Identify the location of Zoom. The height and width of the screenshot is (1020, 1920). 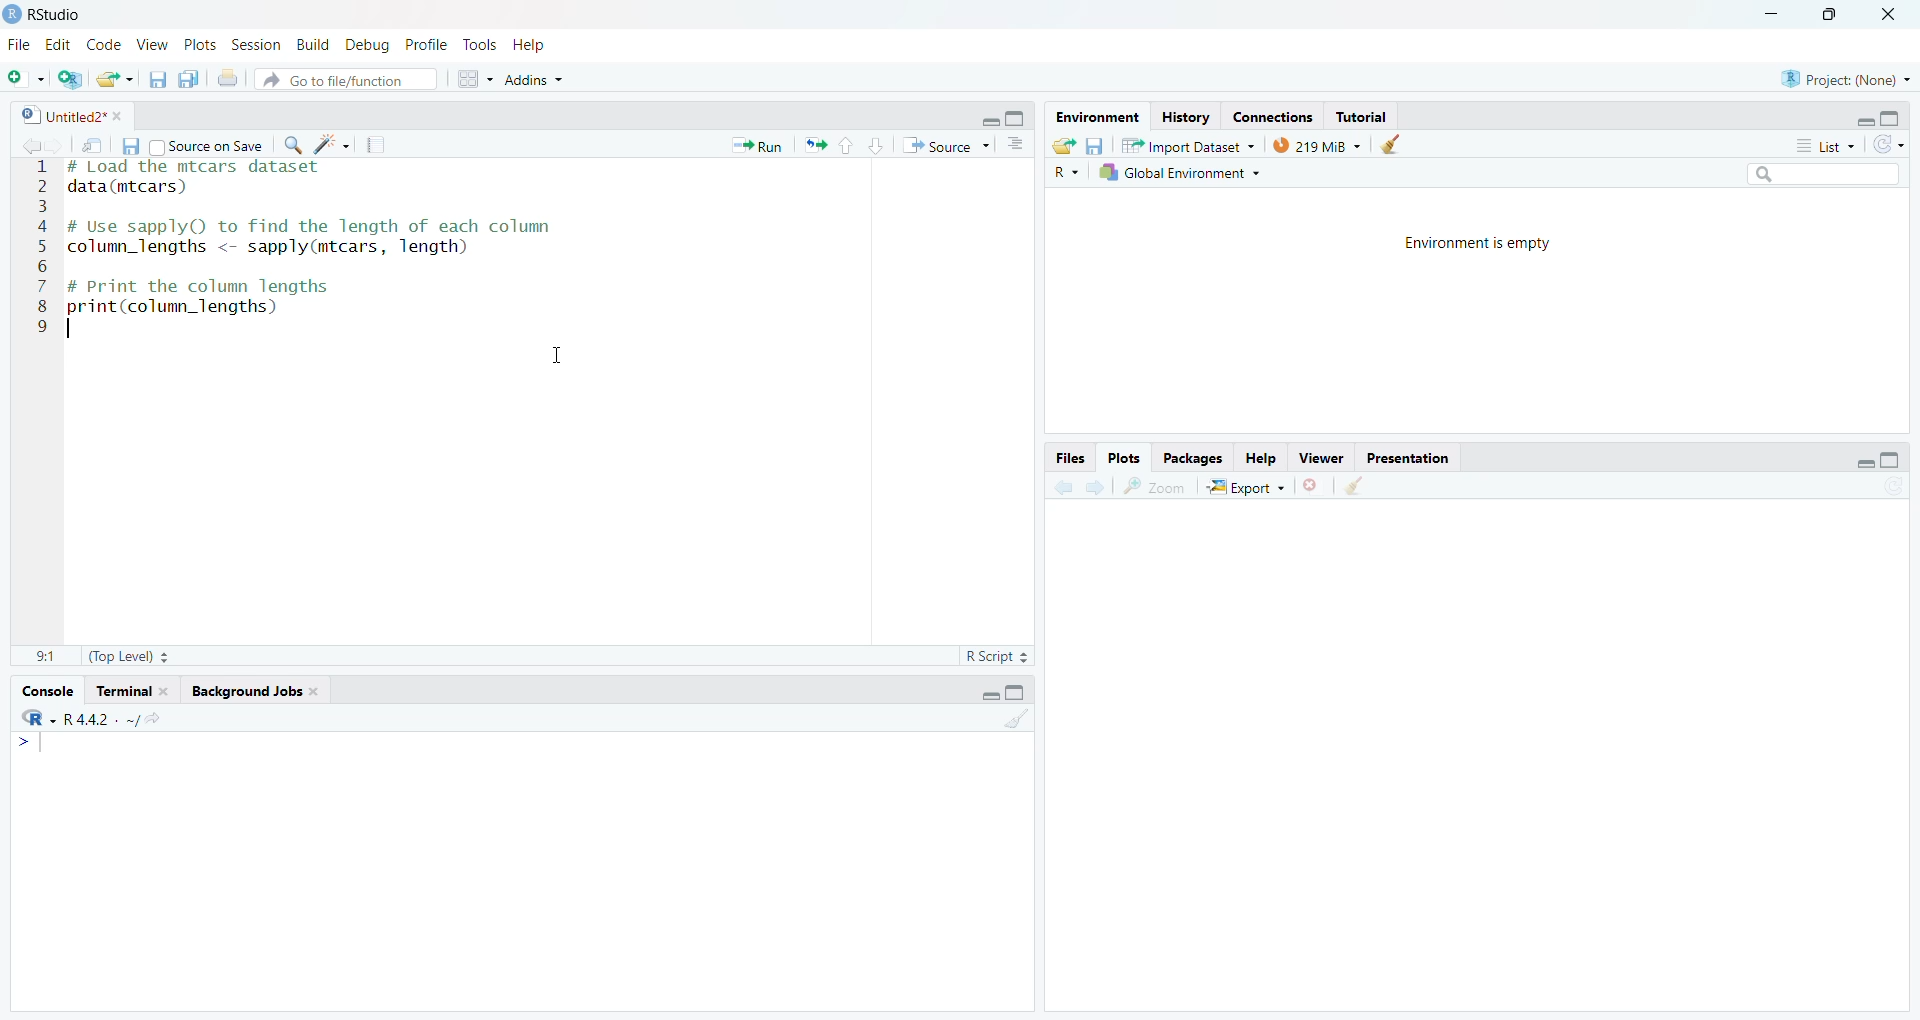
(1154, 486).